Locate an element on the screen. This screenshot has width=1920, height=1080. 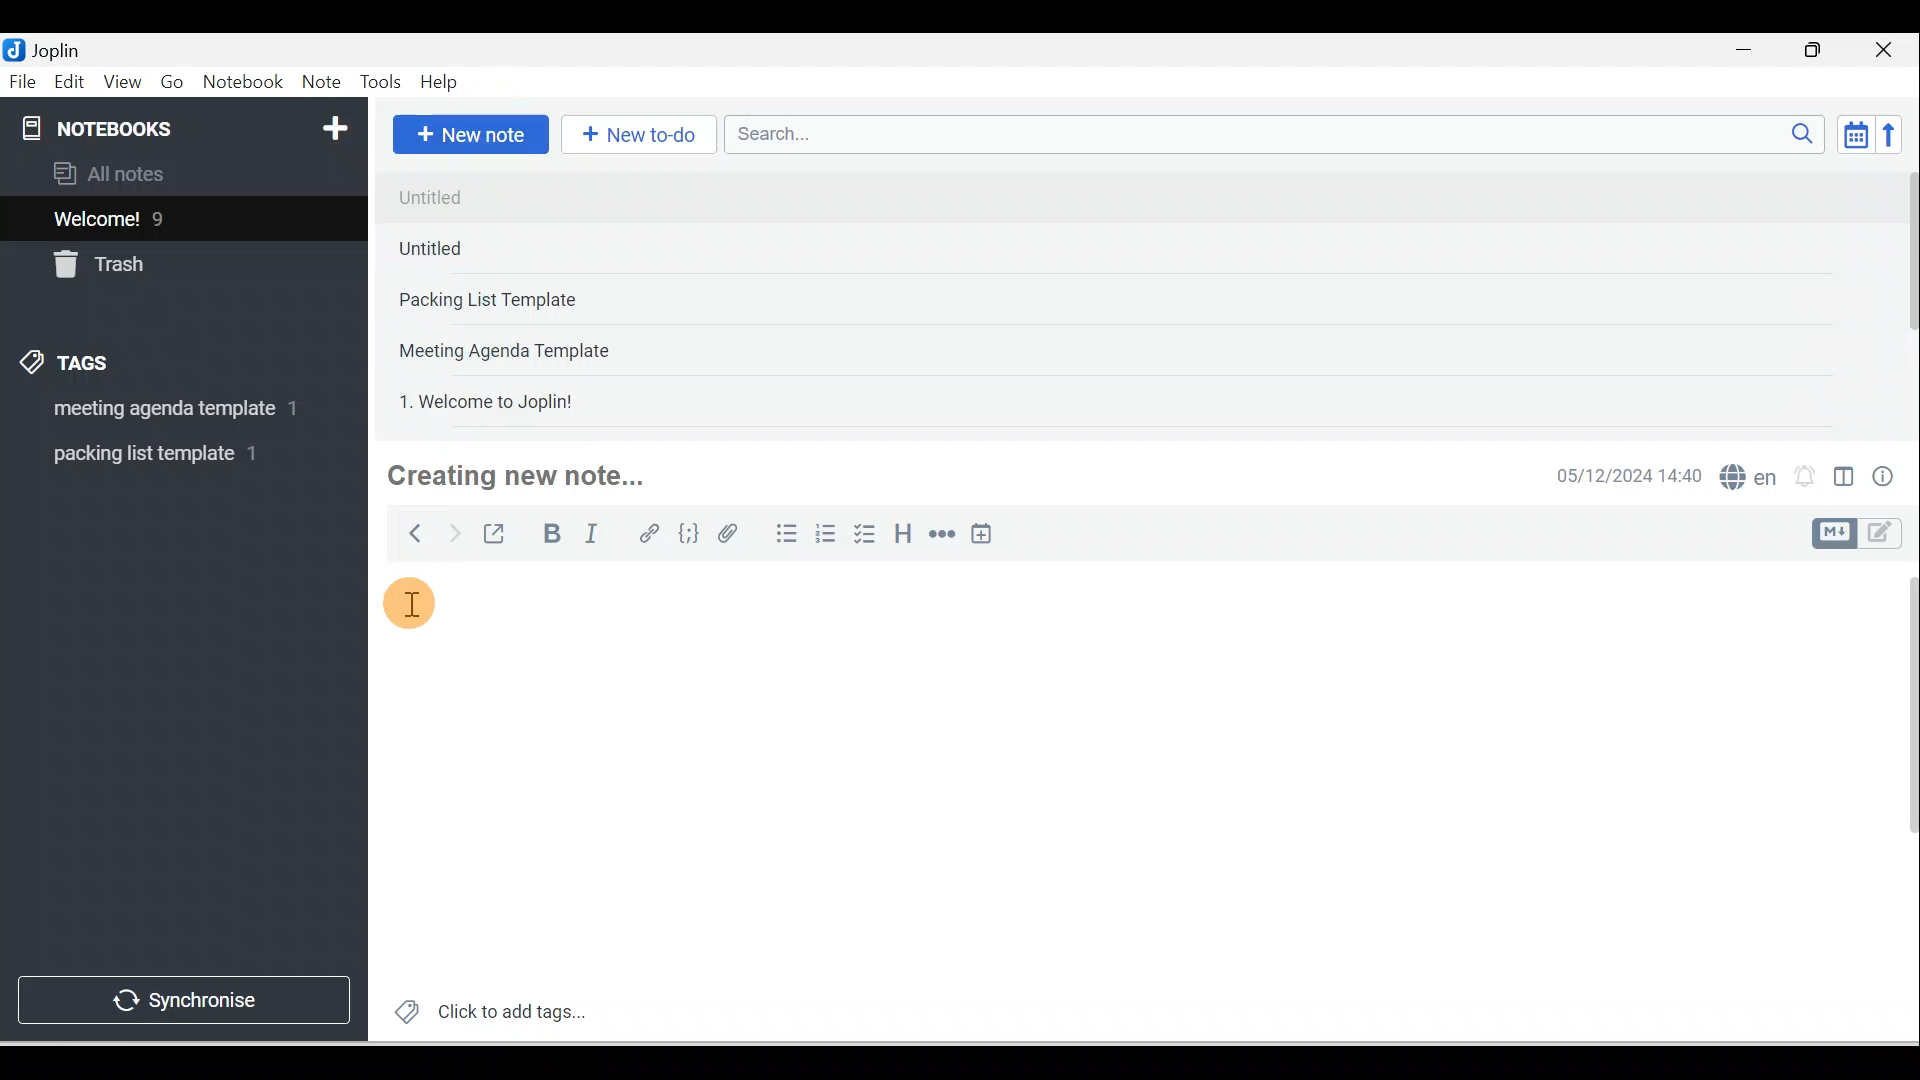
Checkbox is located at coordinates (863, 534).